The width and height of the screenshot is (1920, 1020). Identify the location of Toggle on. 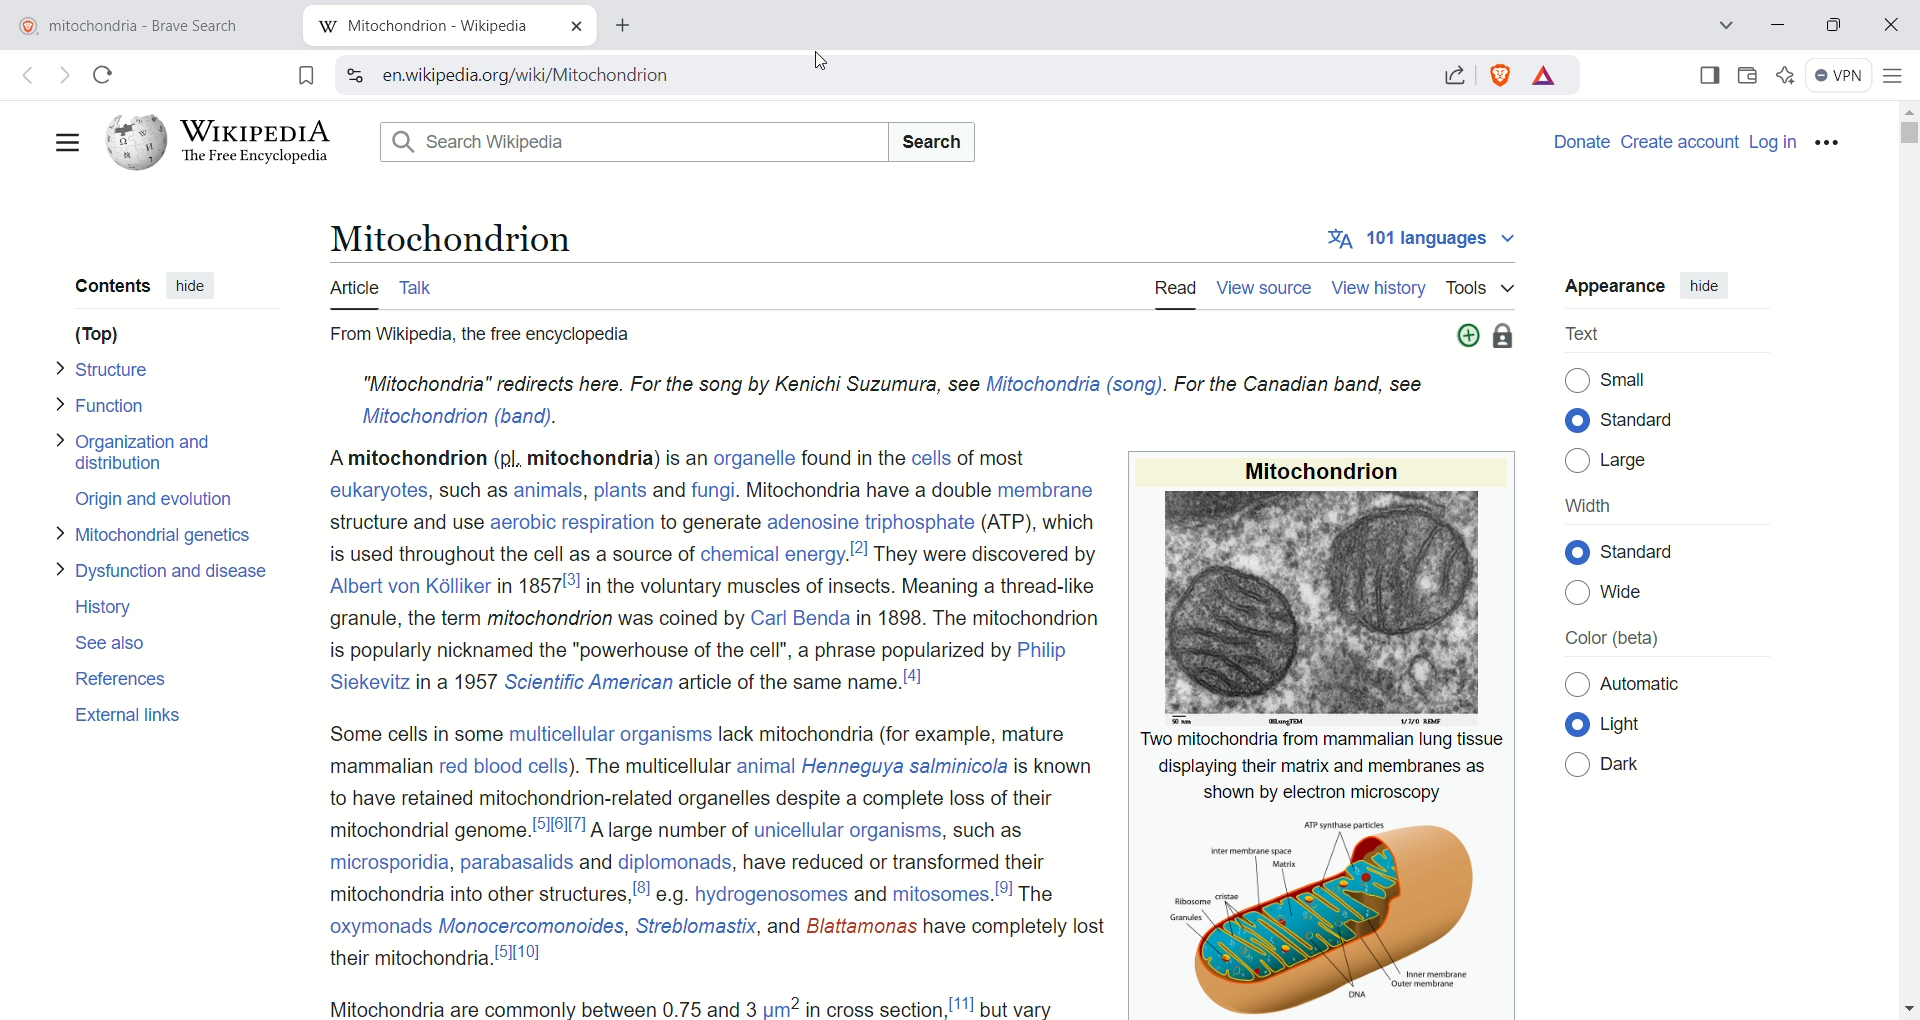
(1575, 421).